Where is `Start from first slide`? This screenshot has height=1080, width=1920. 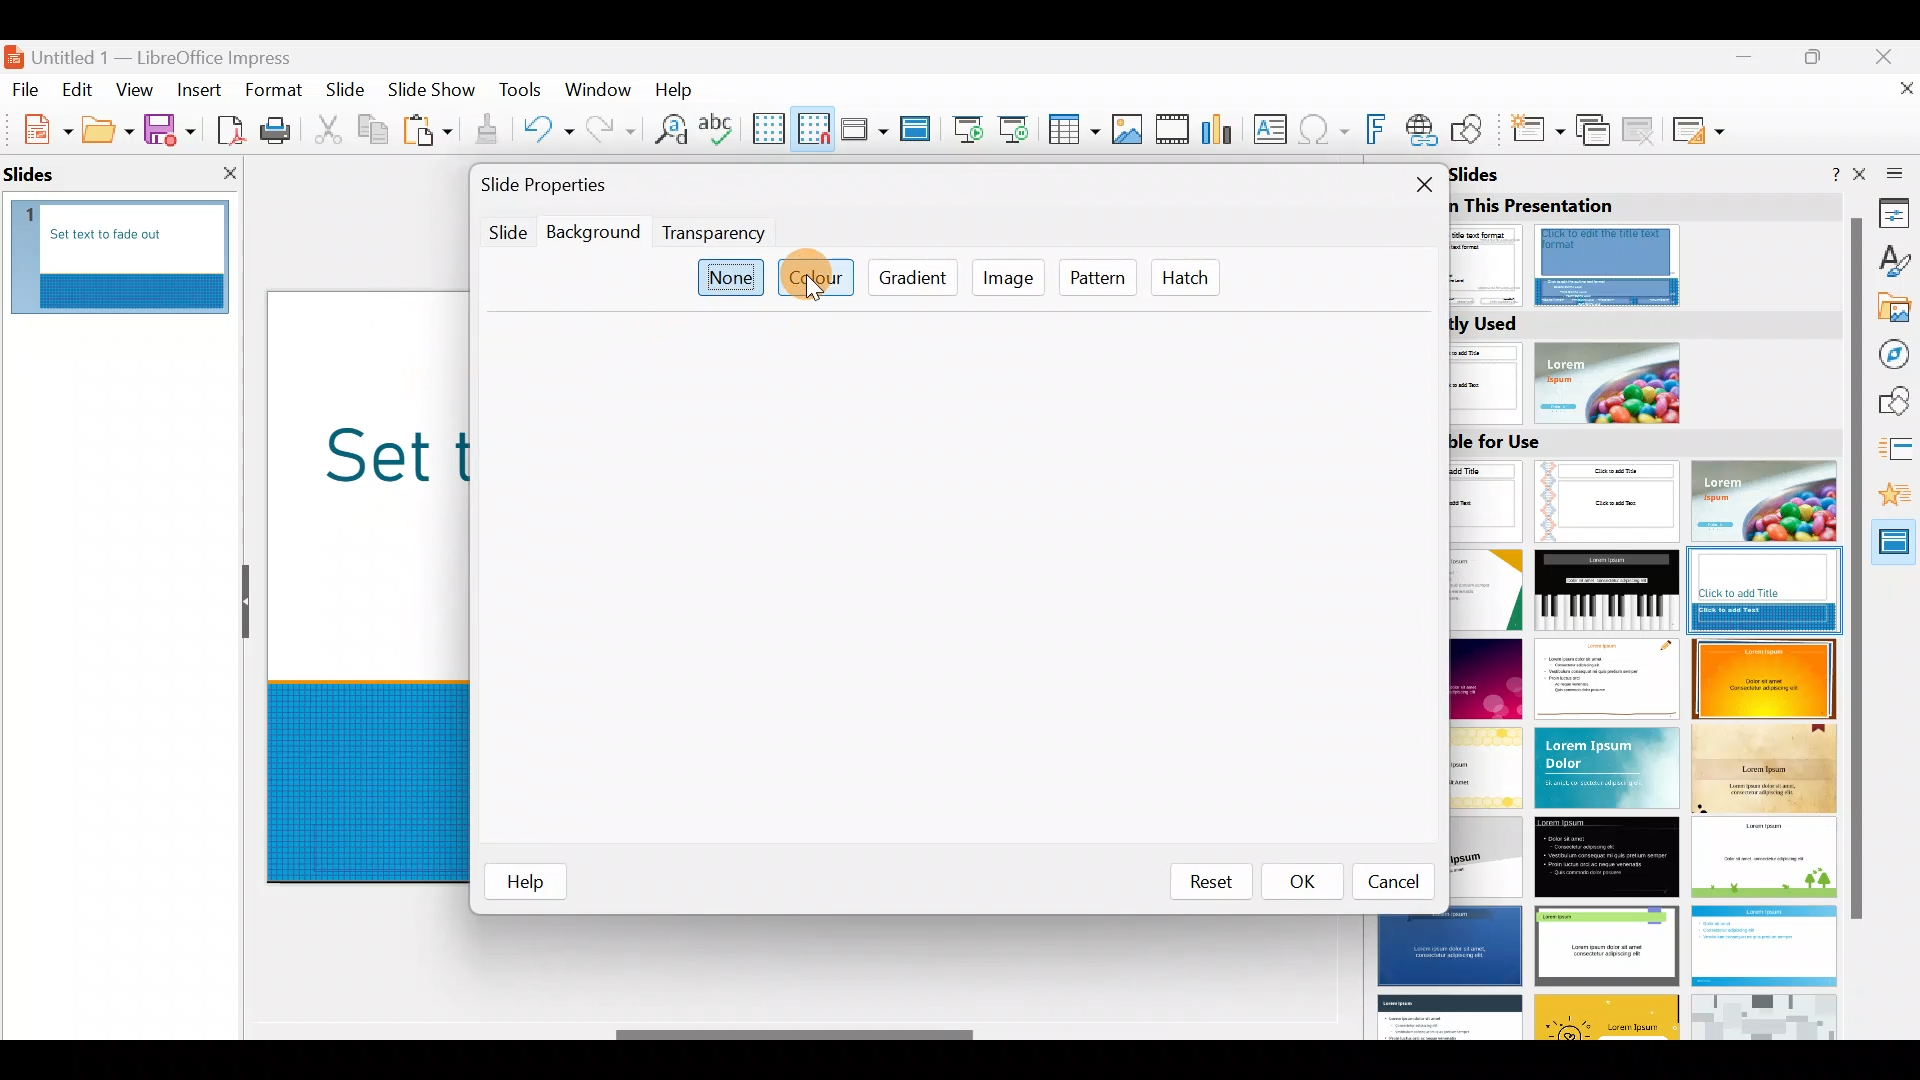 Start from first slide is located at coordinates (968, 127).